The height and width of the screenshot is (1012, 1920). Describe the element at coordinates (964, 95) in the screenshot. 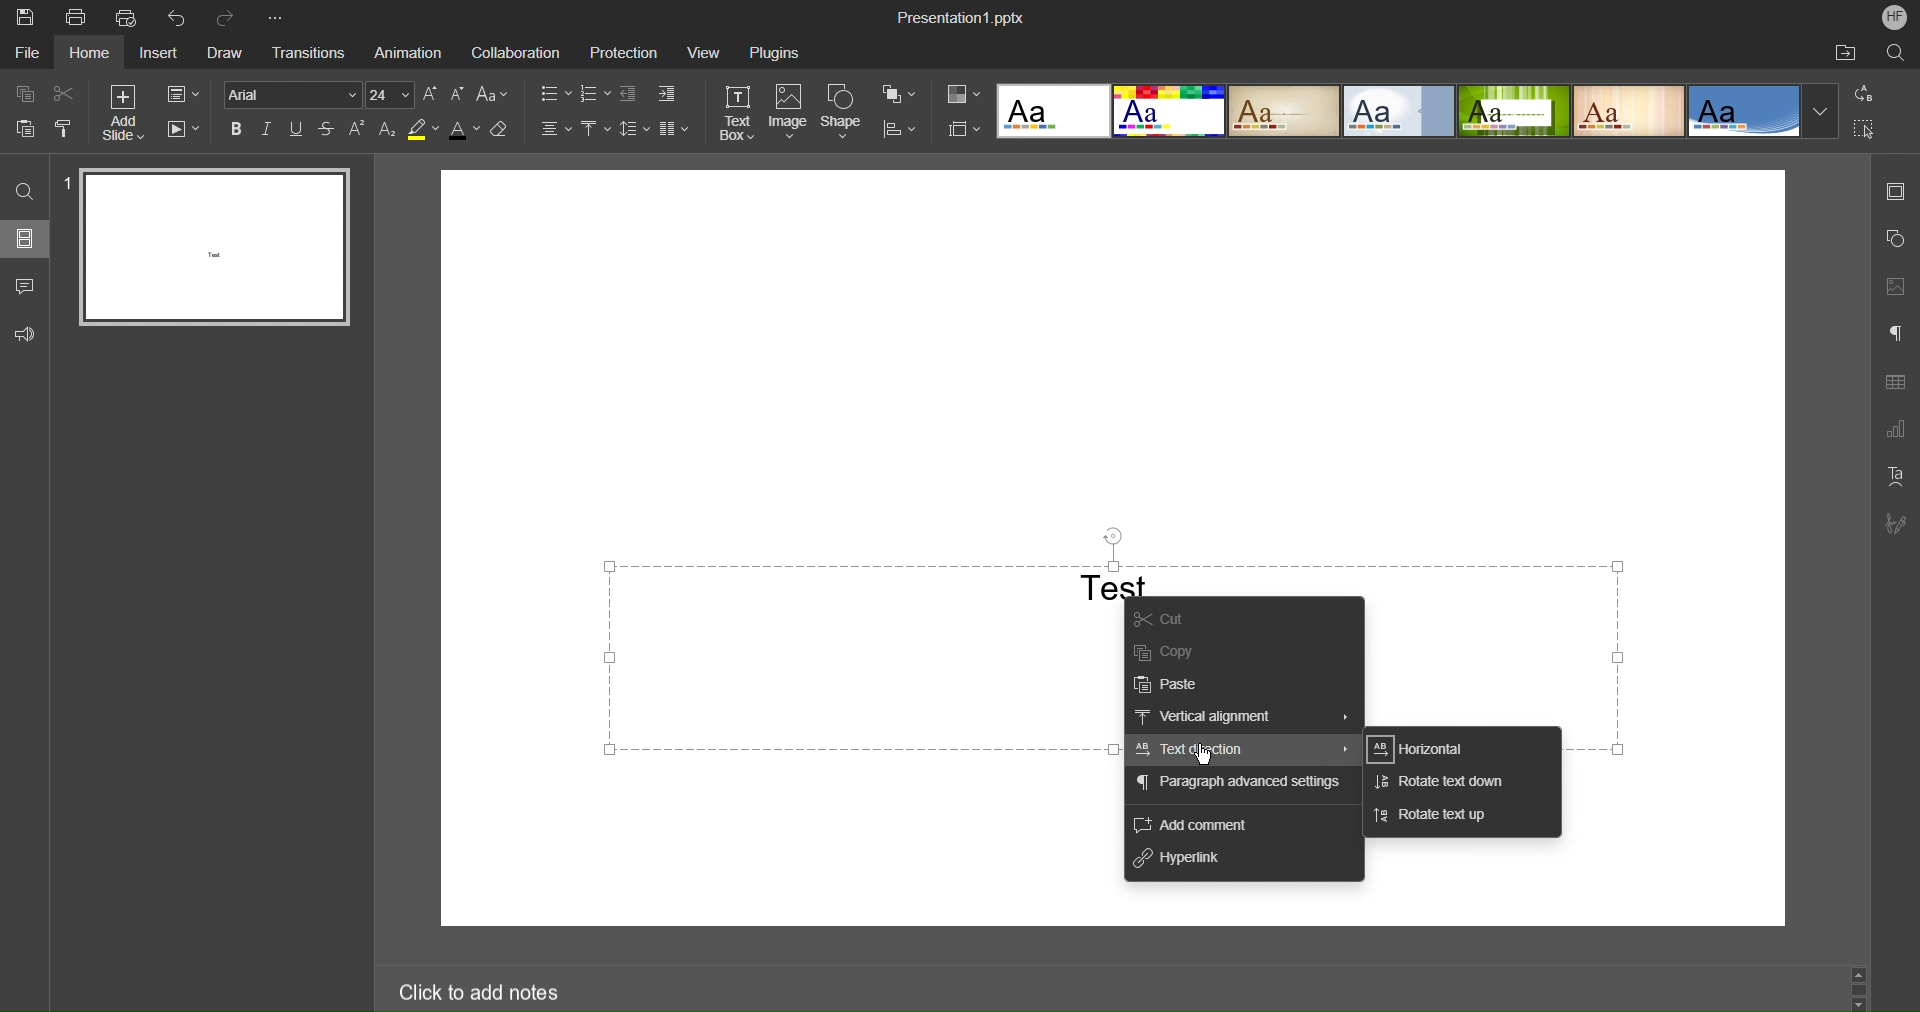

I see `Colors` at that location.